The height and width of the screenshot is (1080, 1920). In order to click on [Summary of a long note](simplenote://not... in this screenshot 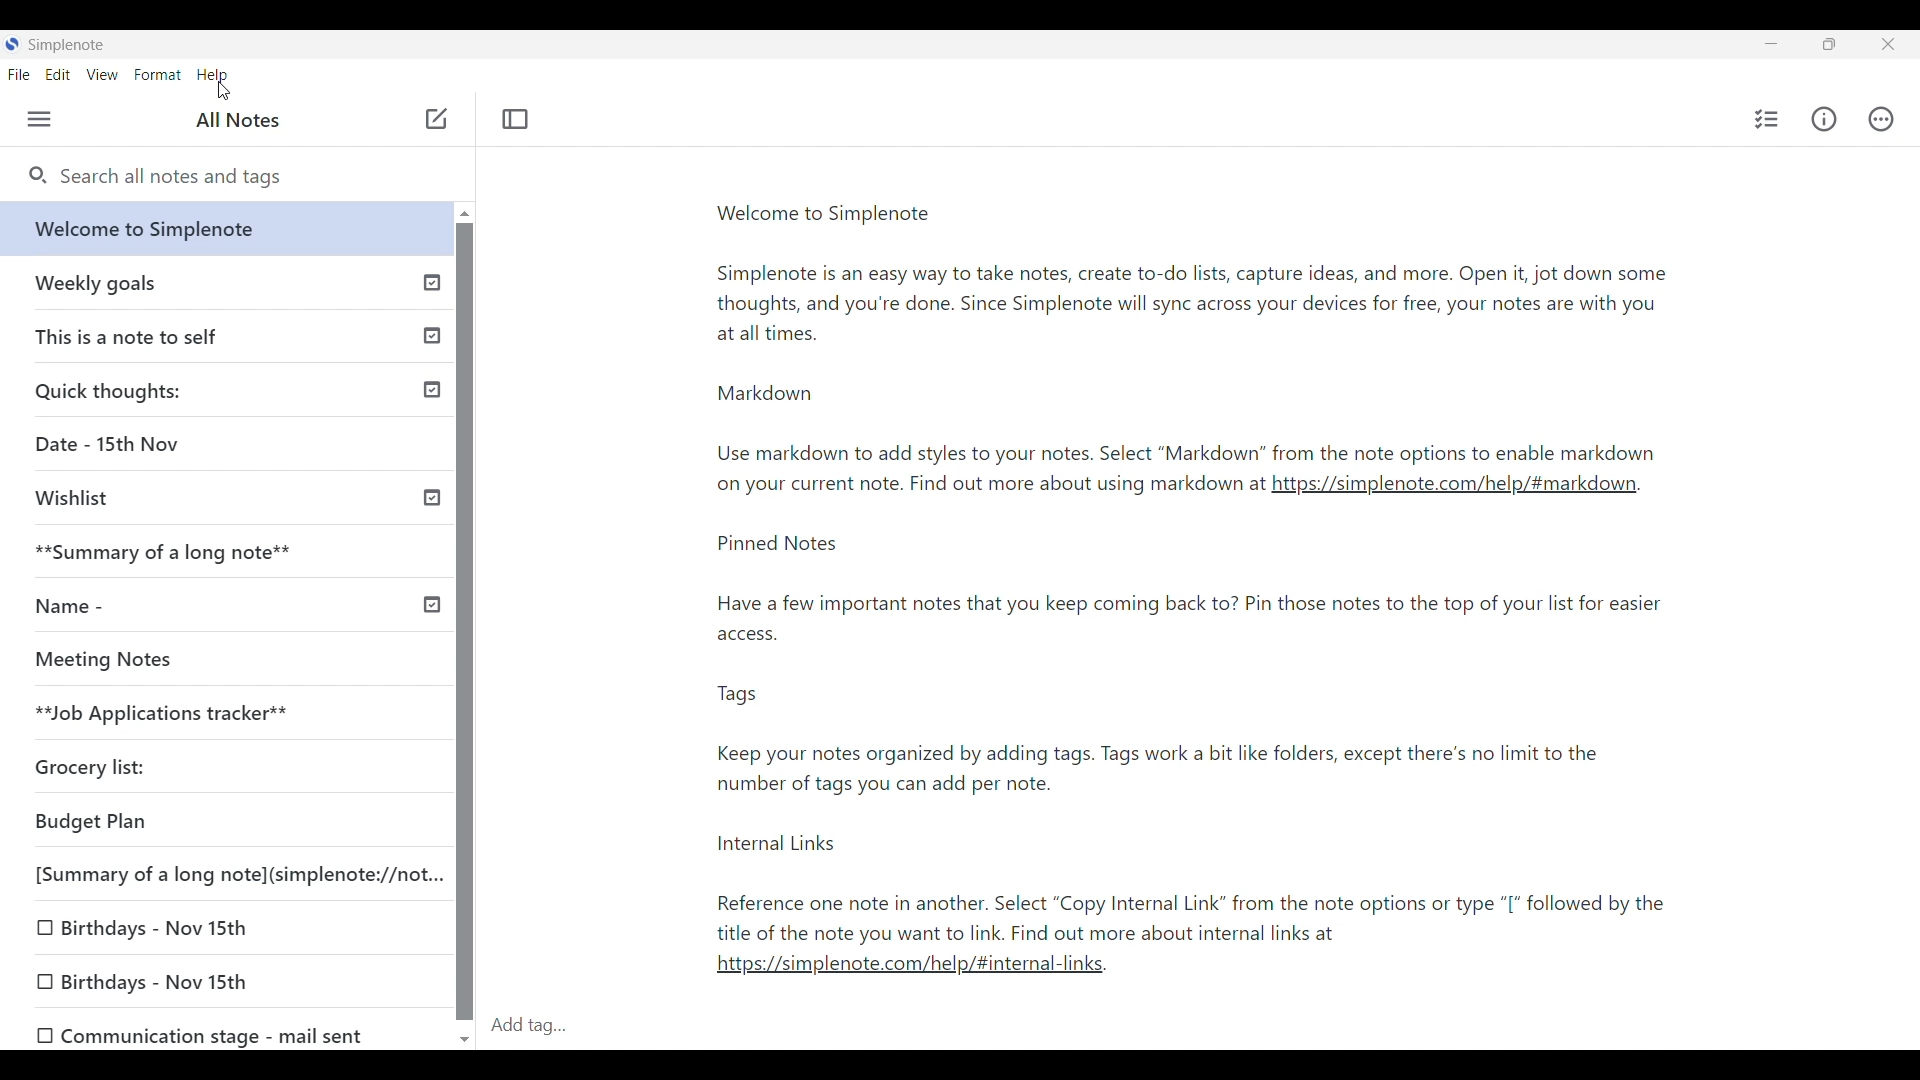, I will do `click(232, 875)`.